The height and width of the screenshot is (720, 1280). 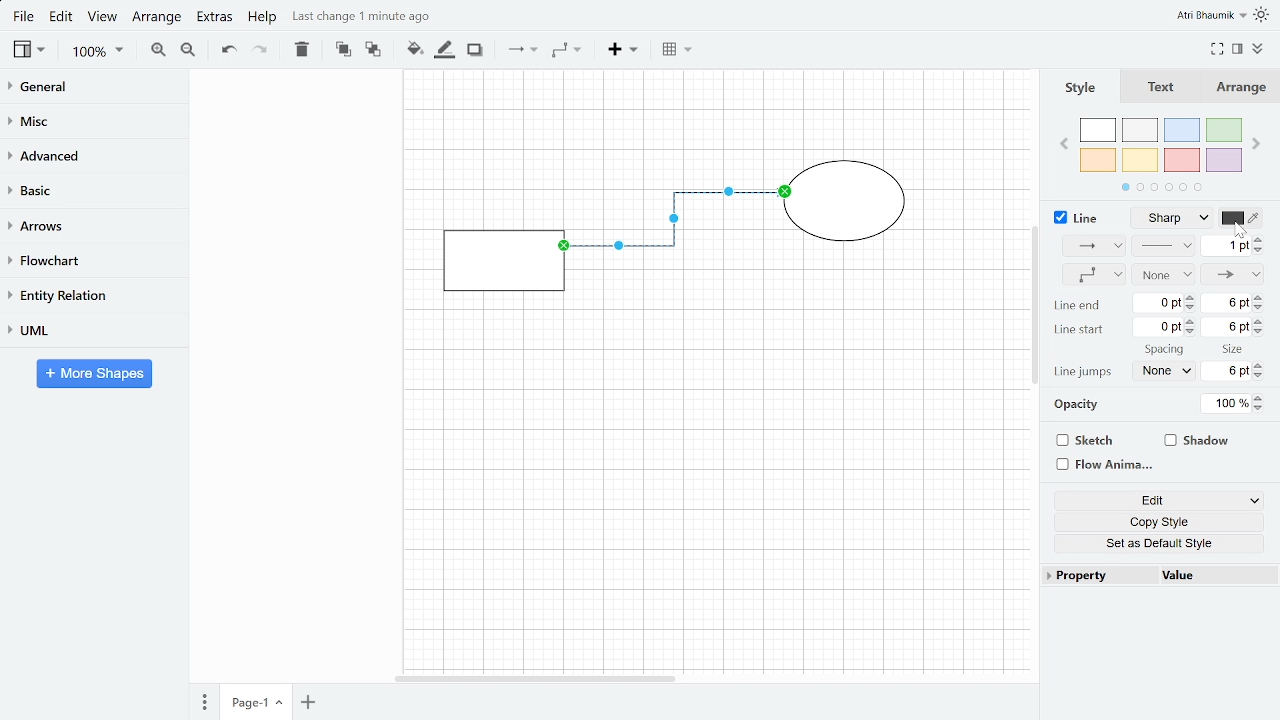 I want to click on Help, so click(x=263, y=18).